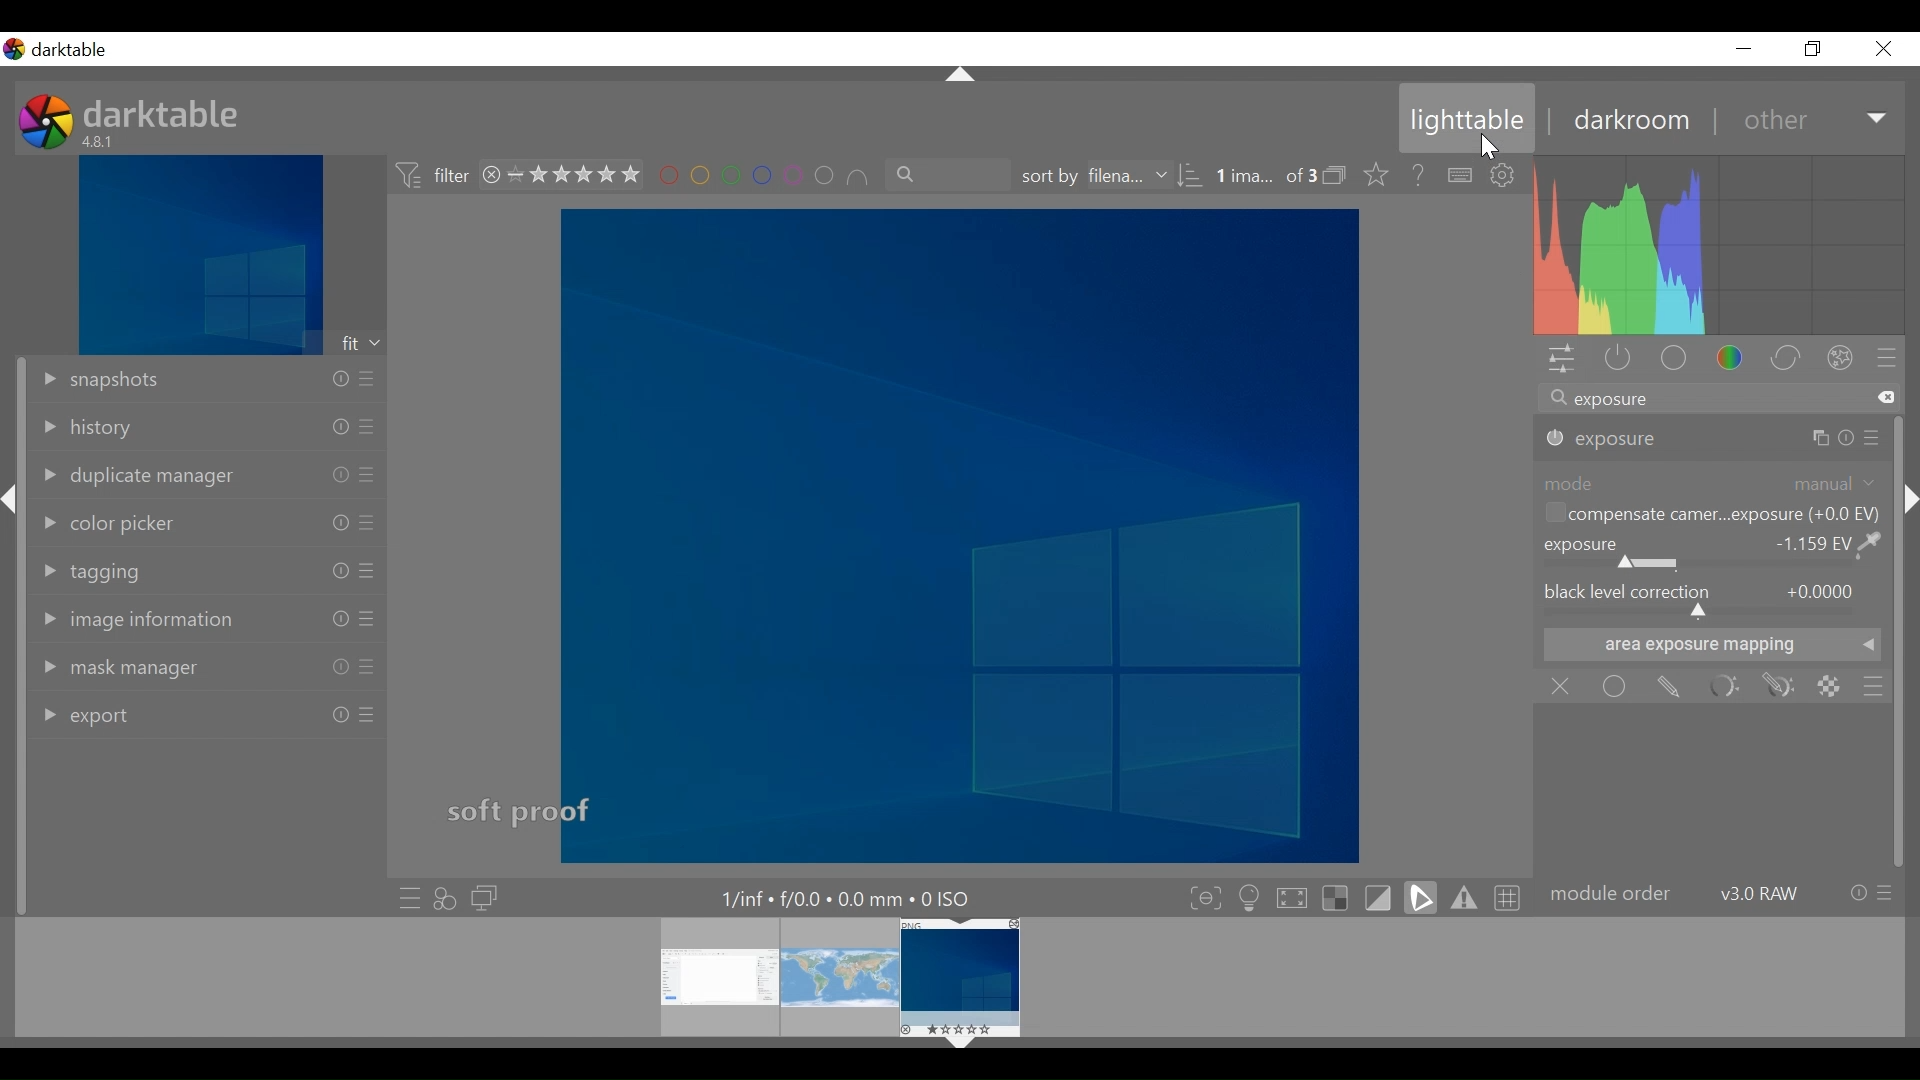 Image resolution: width=1920 pixels, height=1080 pixels. What do you see at coordinates (341, 714) in the screenshot?
I see `info` at bounding box center [341, 714].